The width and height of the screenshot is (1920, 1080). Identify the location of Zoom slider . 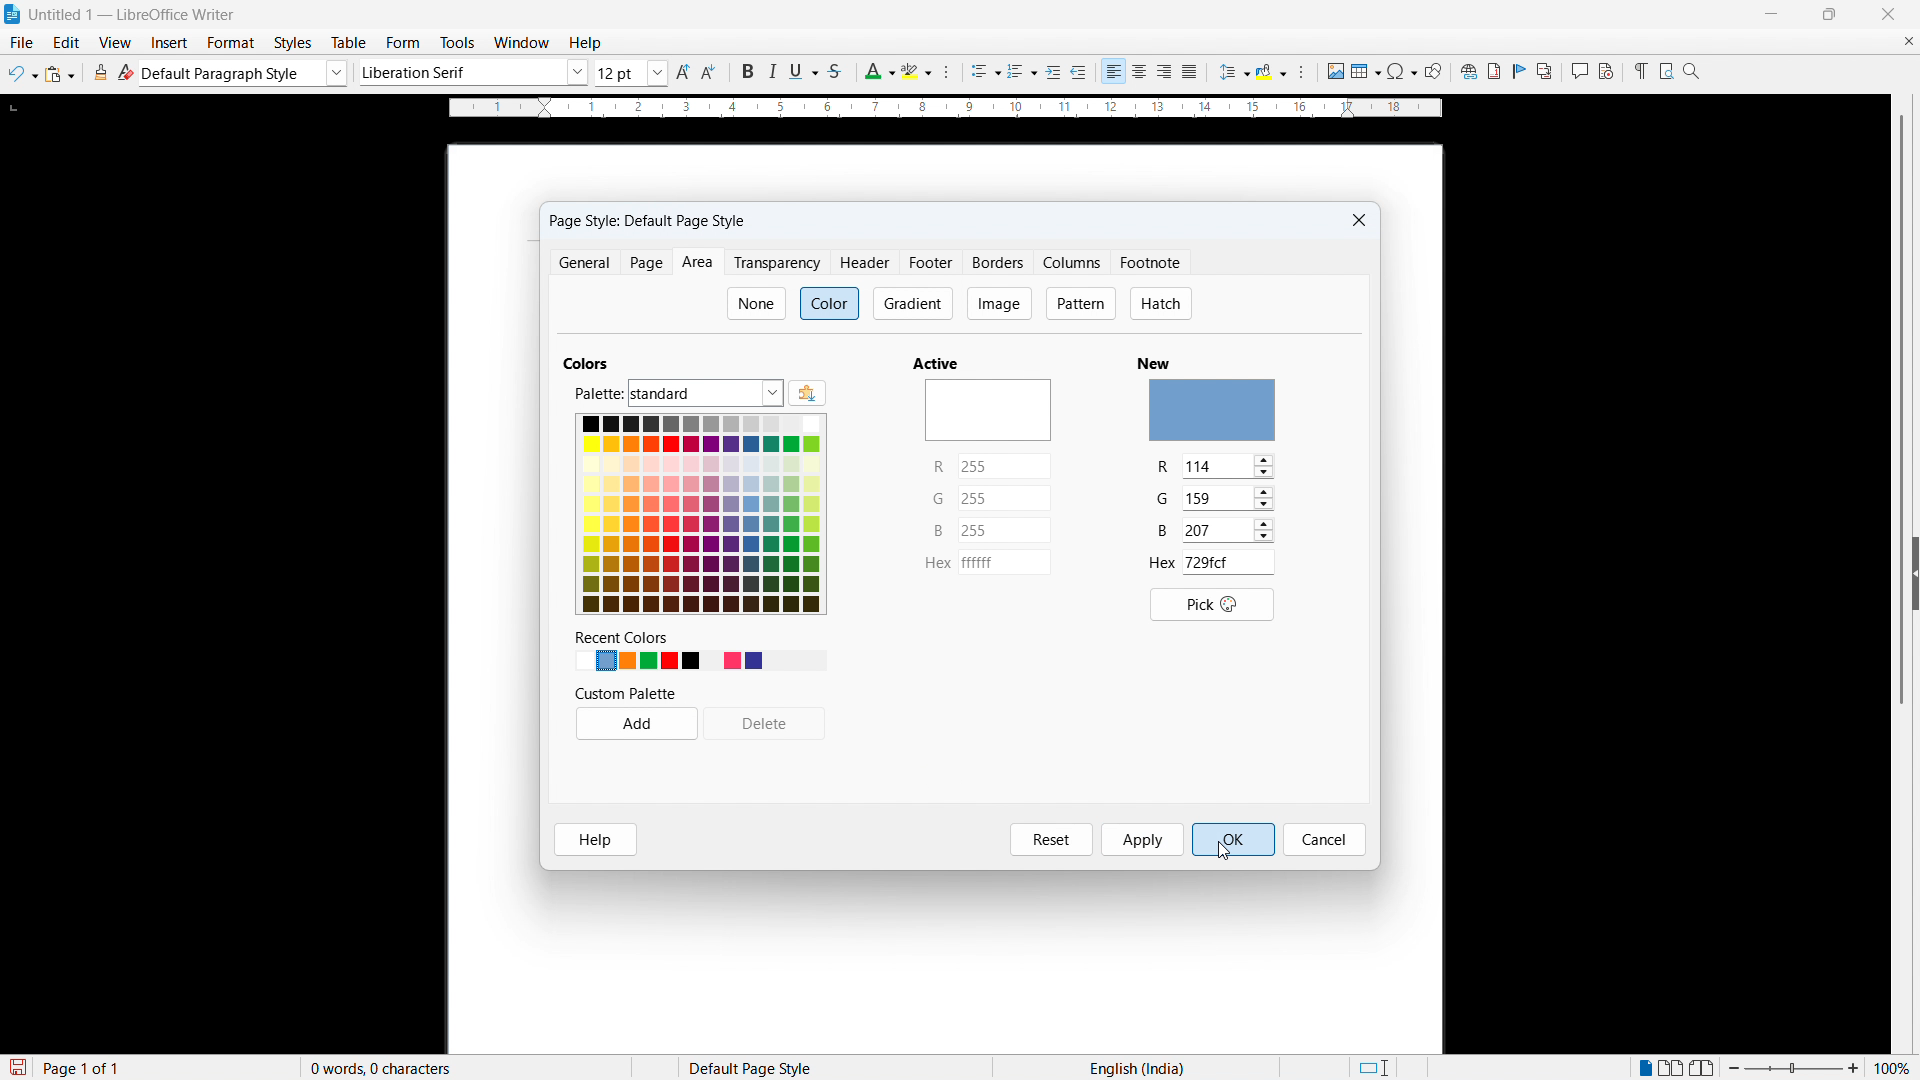
(1794, 1067).